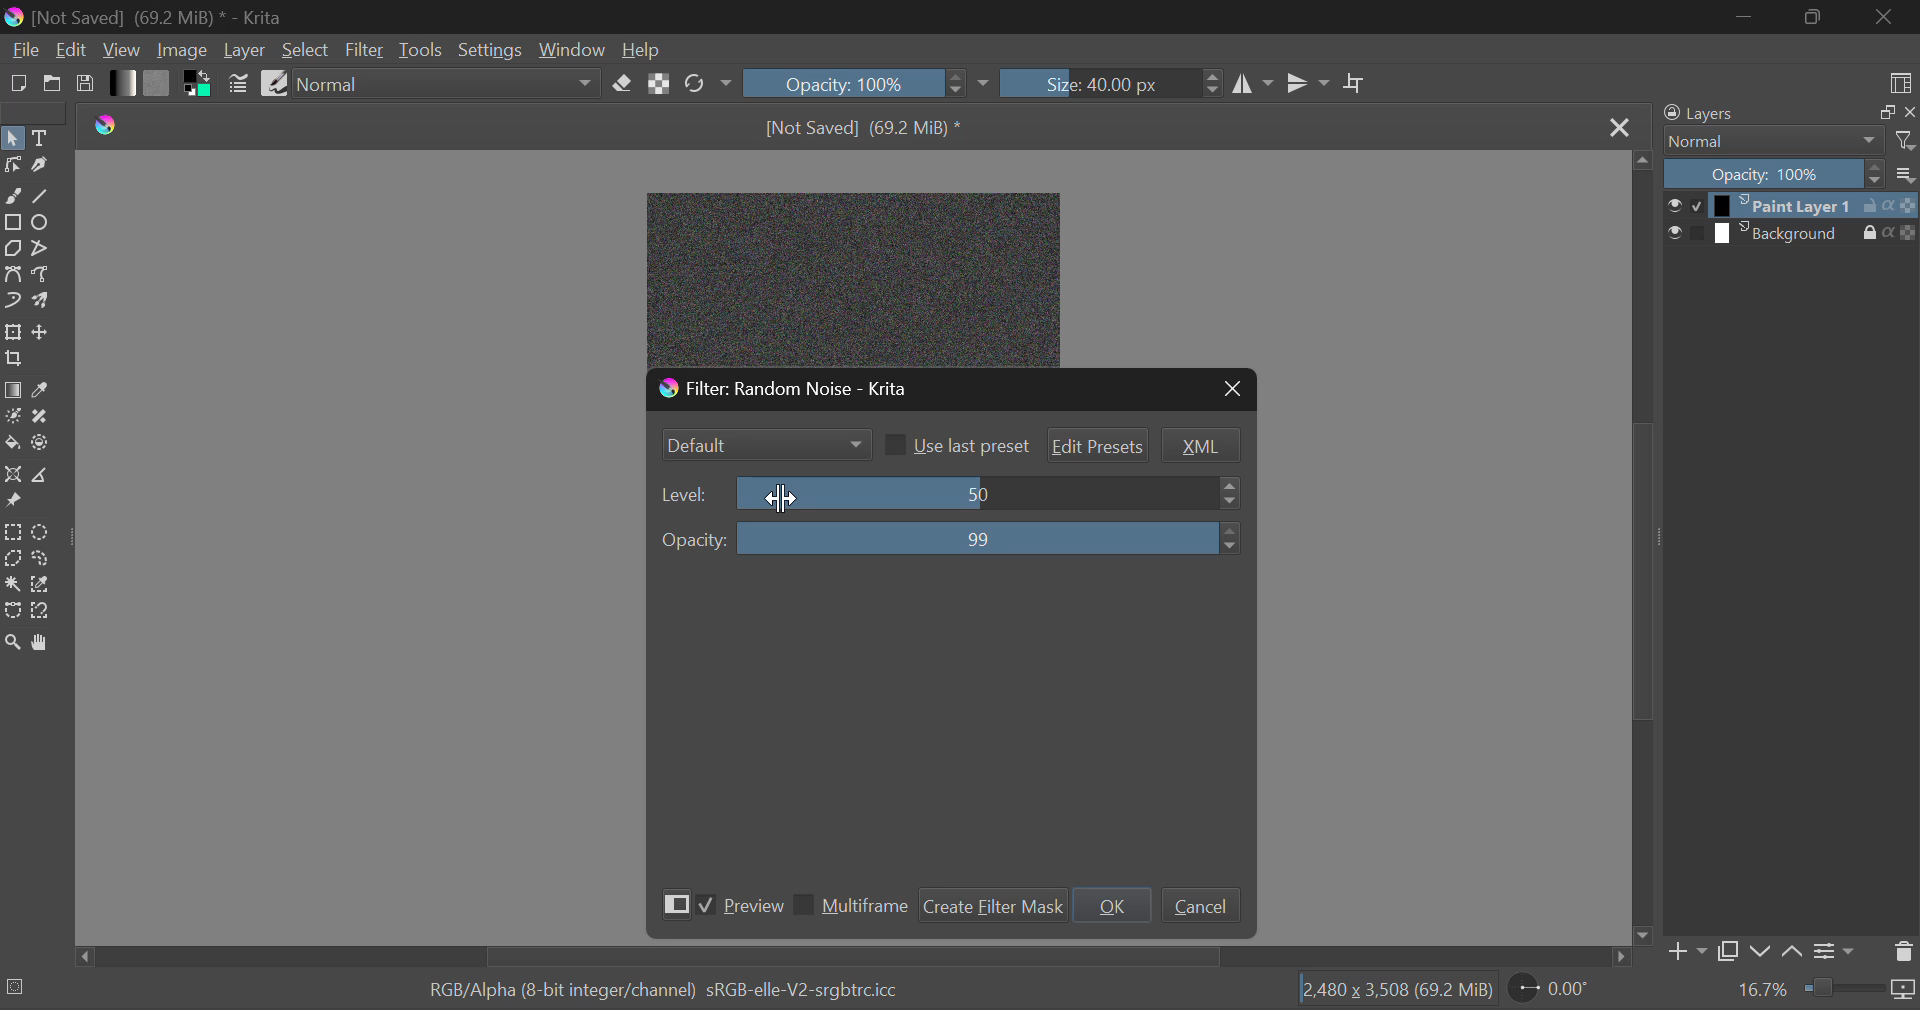 The image size is (1920, 1010). What do you see at coordinates (868, 126) in the screenshot?
I see `[not saved] (69.2 mib)*` at bounding box center [868, 126].